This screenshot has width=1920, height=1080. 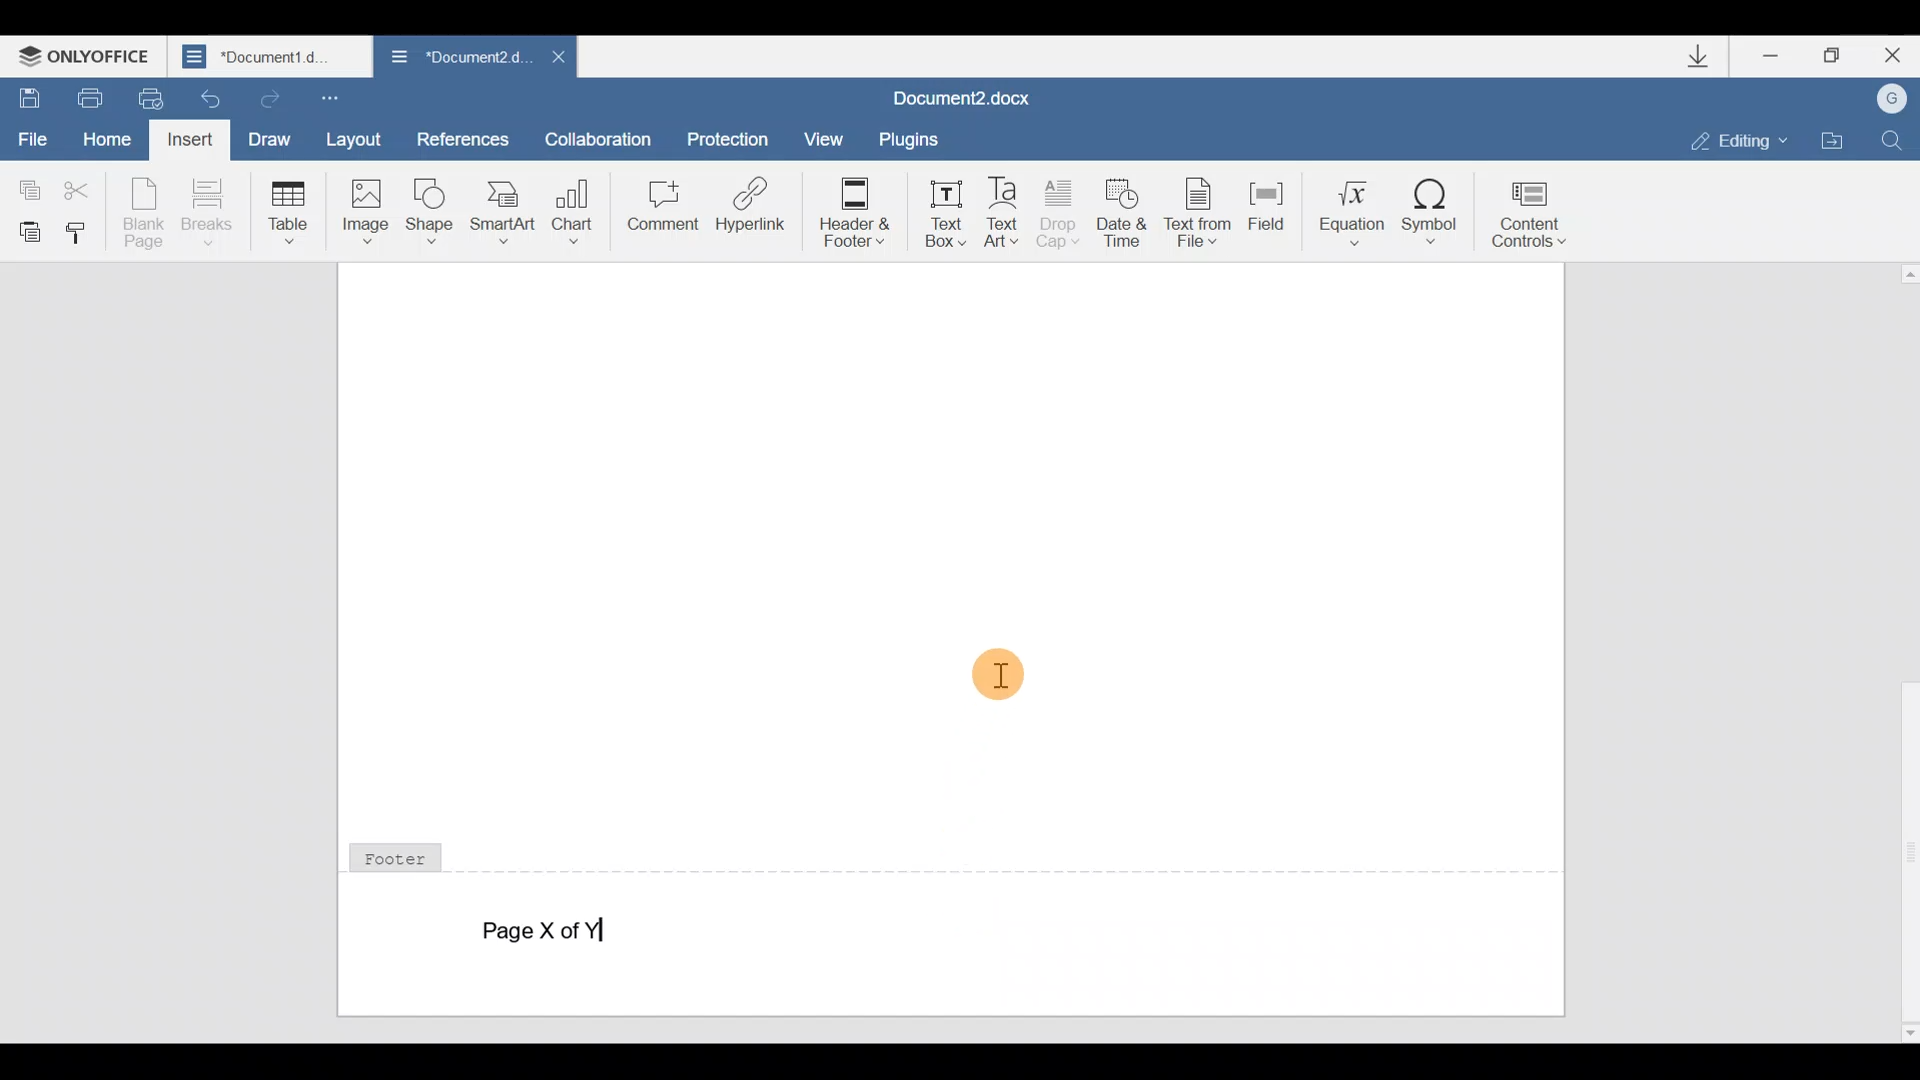 What do you see at coordinates (576, 205) in the screenshot?
I see `Chart` at bounding box center [576, 205].